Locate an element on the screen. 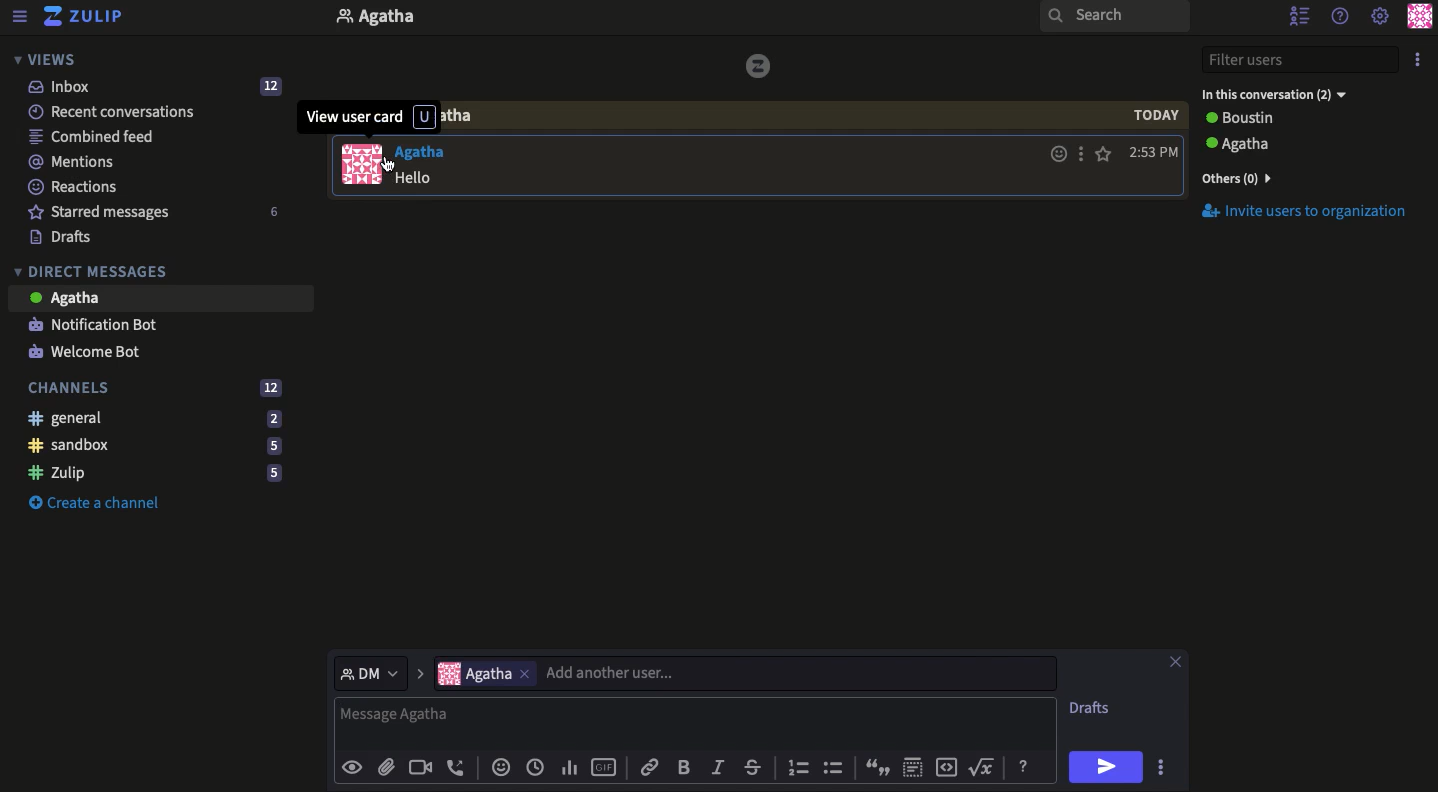  Users is located at coordinates (474, 673).